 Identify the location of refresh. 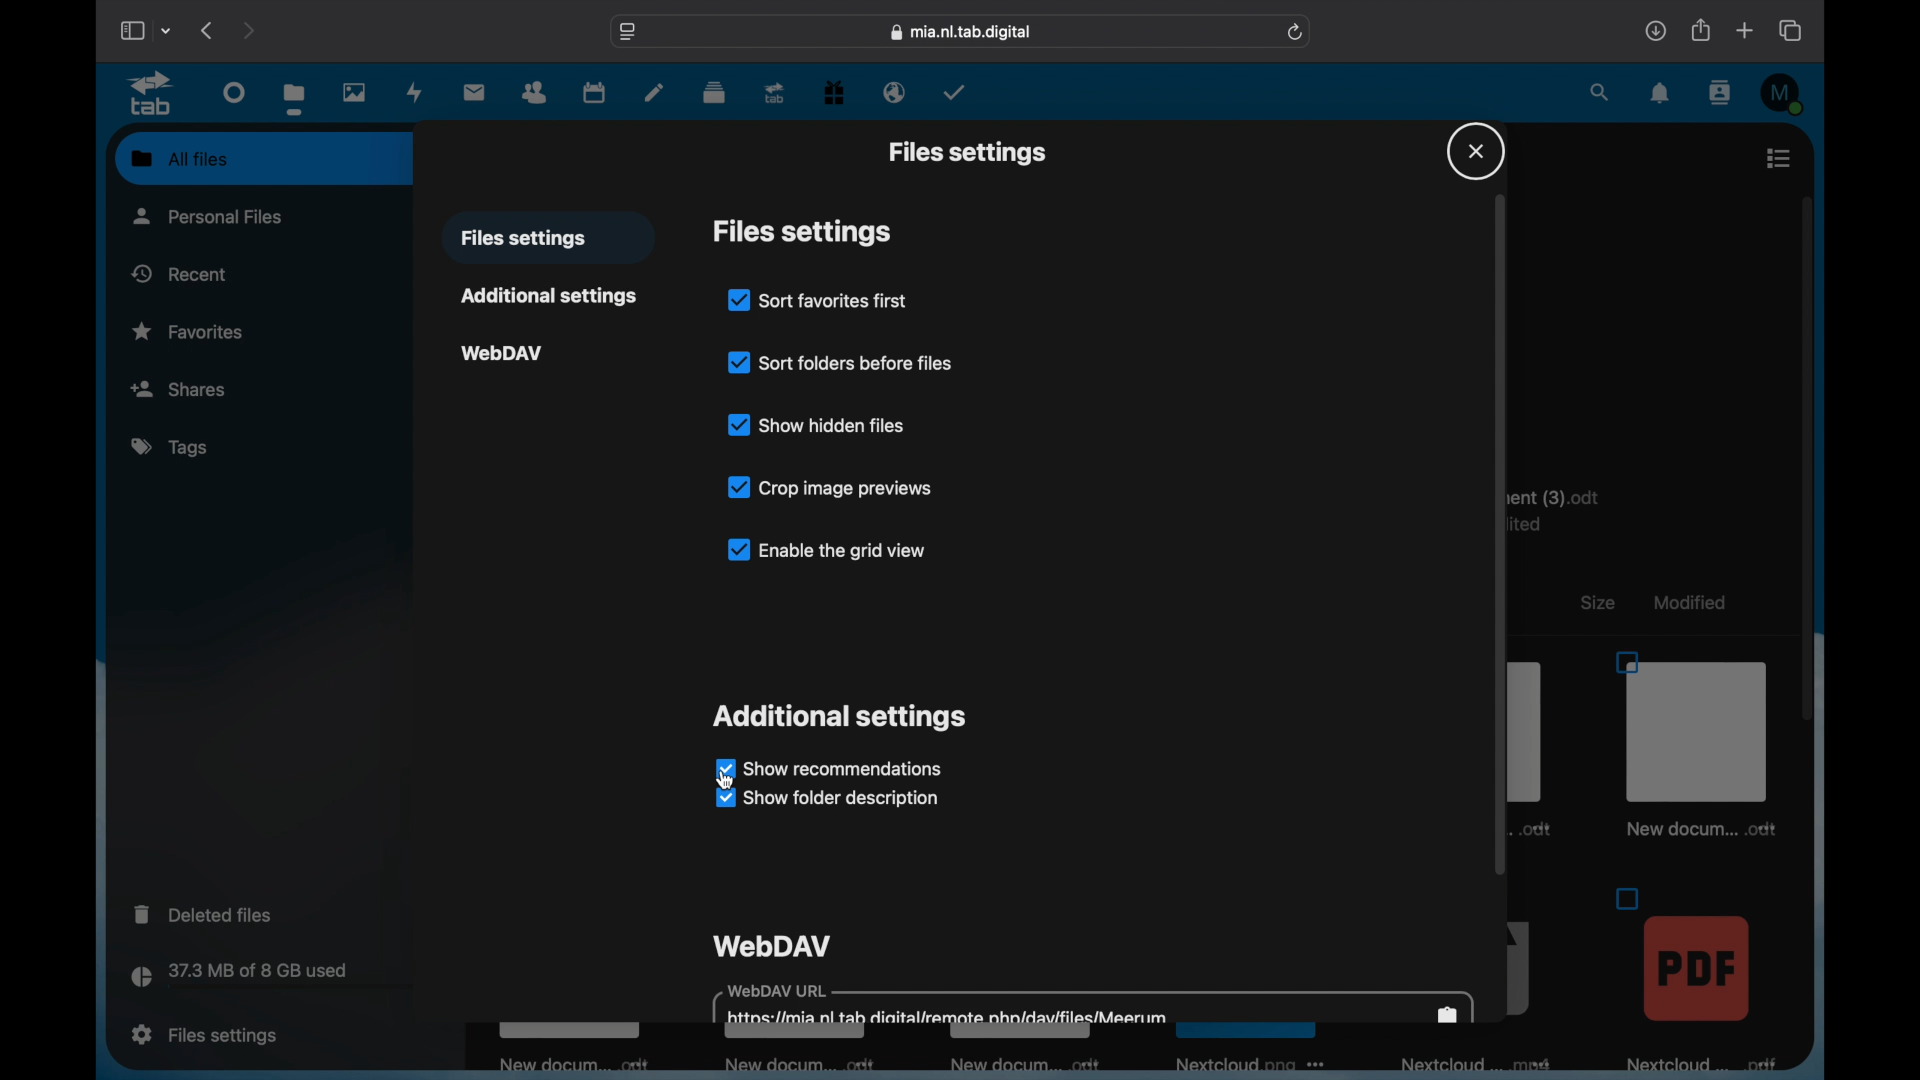
(1295, 33).